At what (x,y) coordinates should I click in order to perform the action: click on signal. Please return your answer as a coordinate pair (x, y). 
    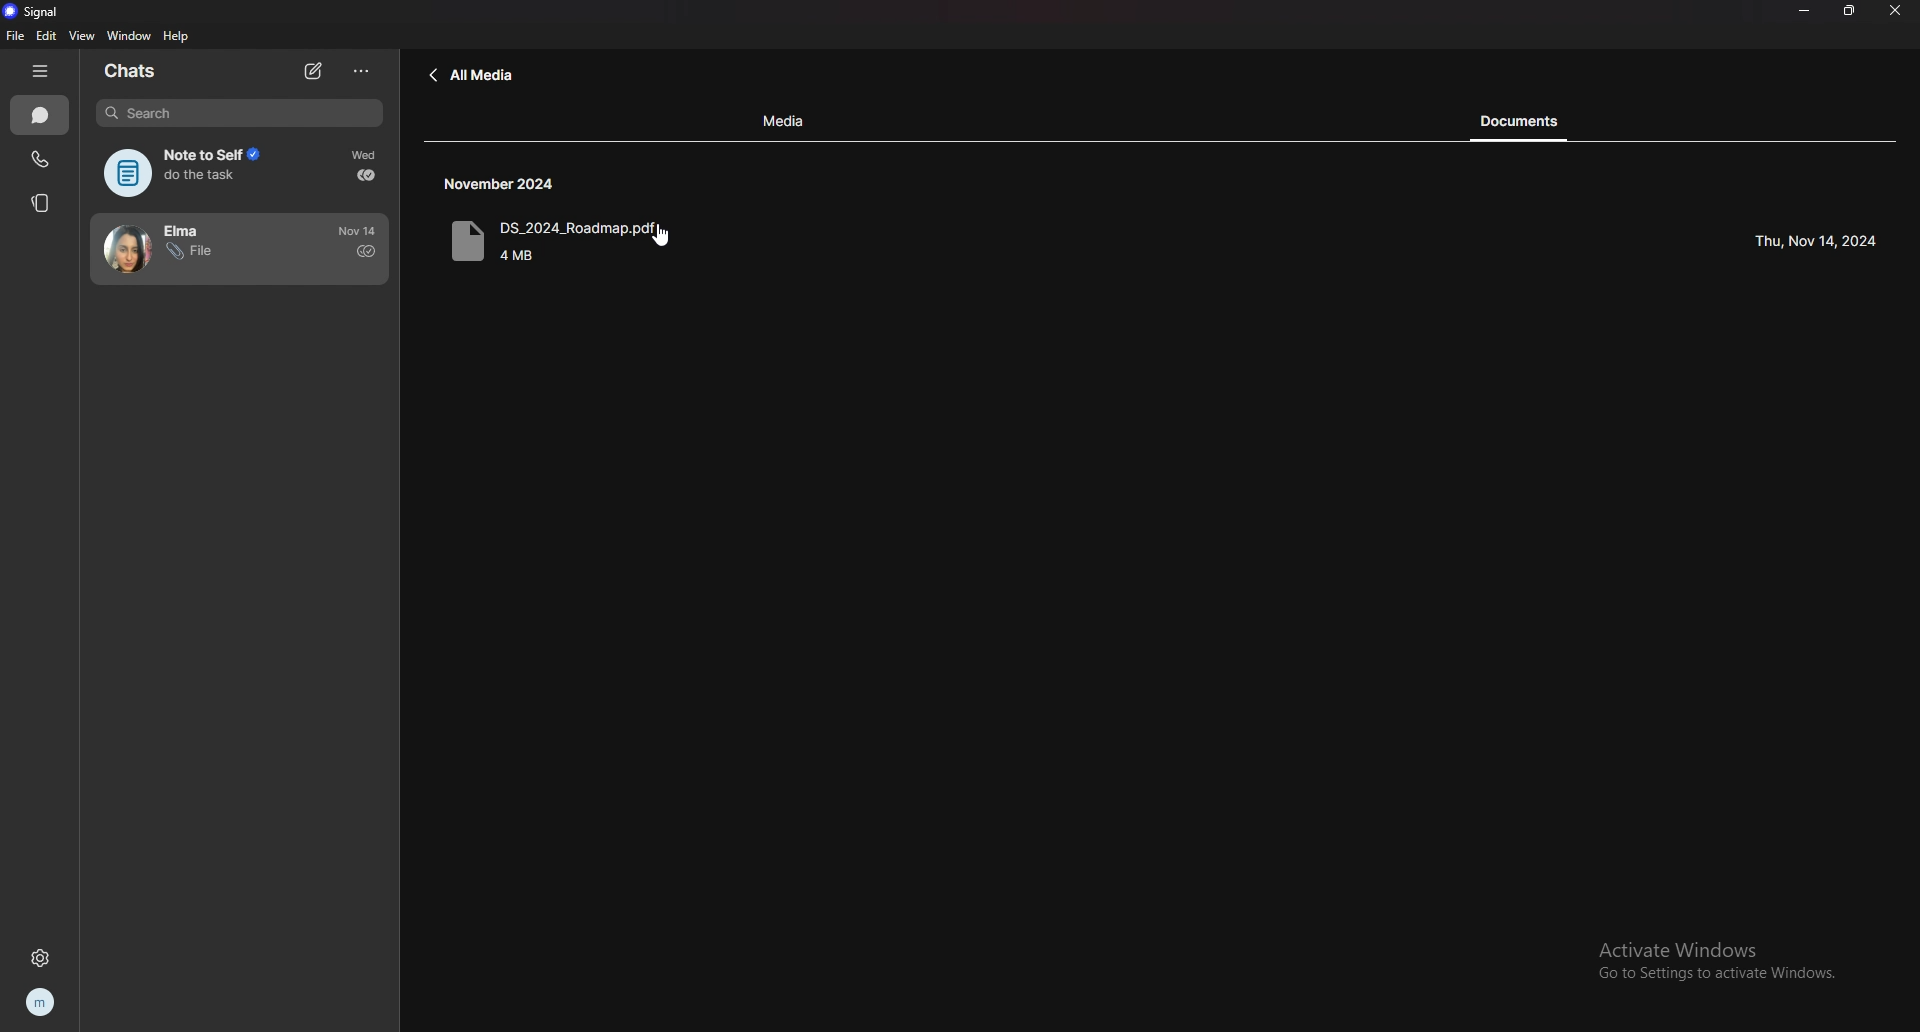
    Looking at the image, I should click on (42, 10).